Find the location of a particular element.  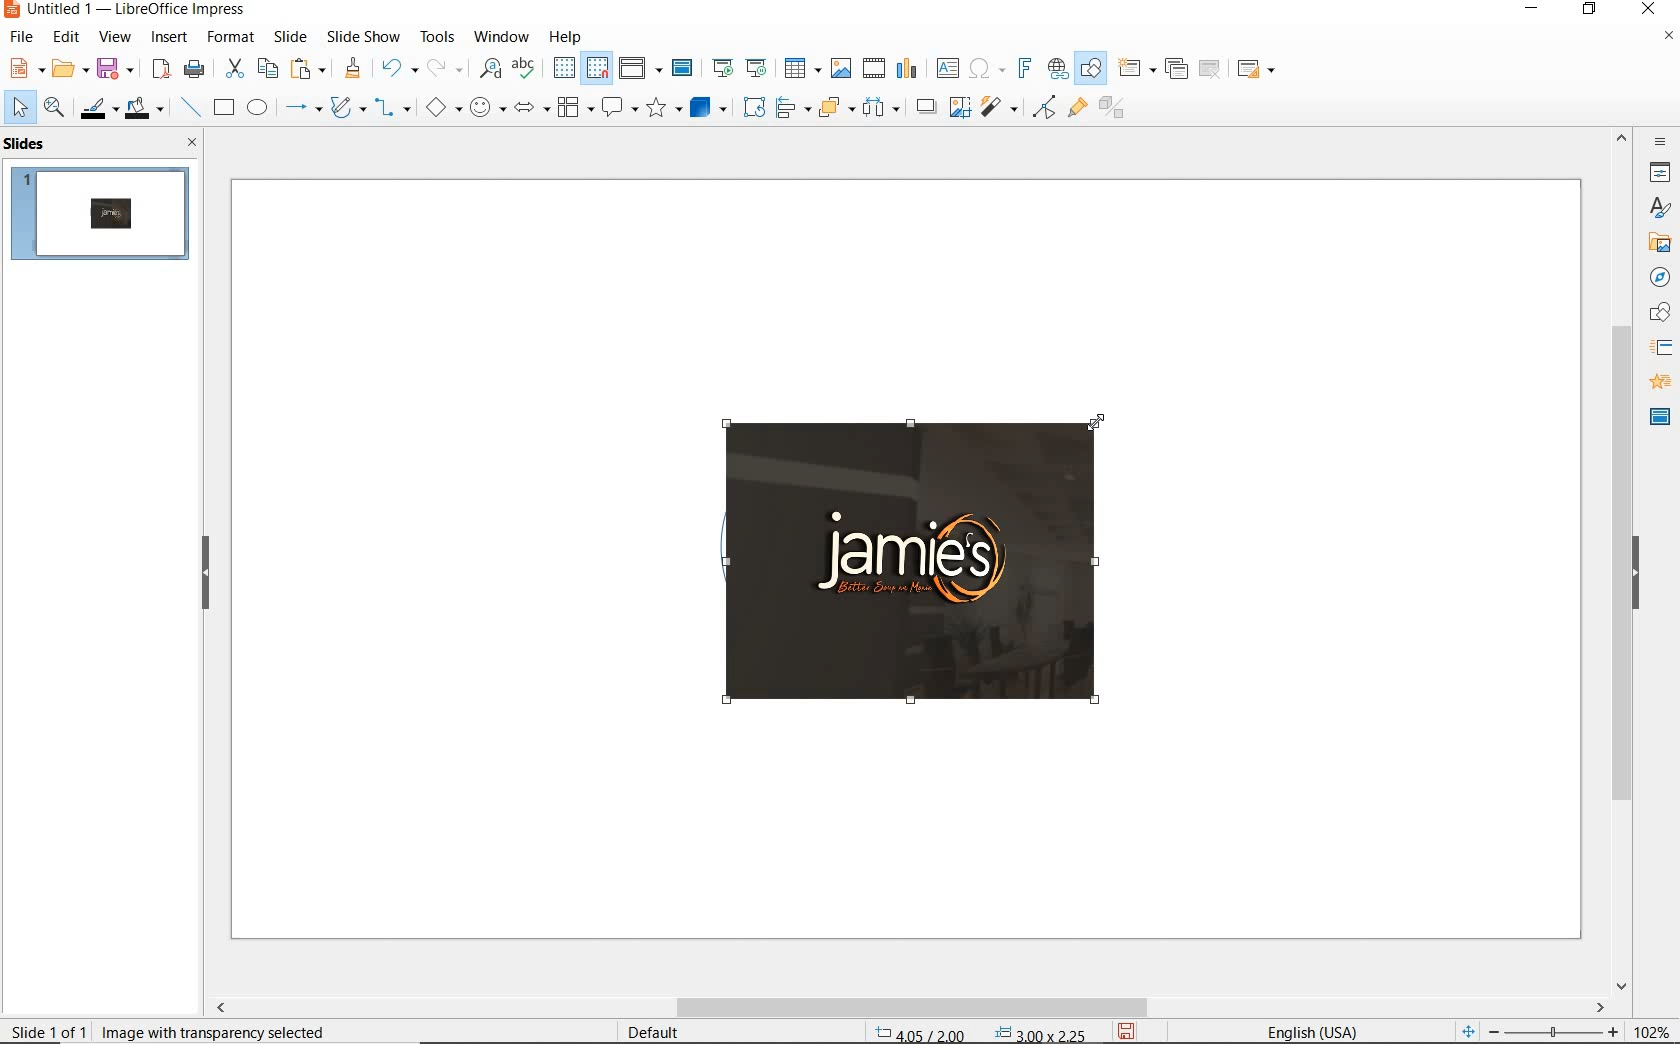

insert fontwork text is located at coordinates (1022, 69).